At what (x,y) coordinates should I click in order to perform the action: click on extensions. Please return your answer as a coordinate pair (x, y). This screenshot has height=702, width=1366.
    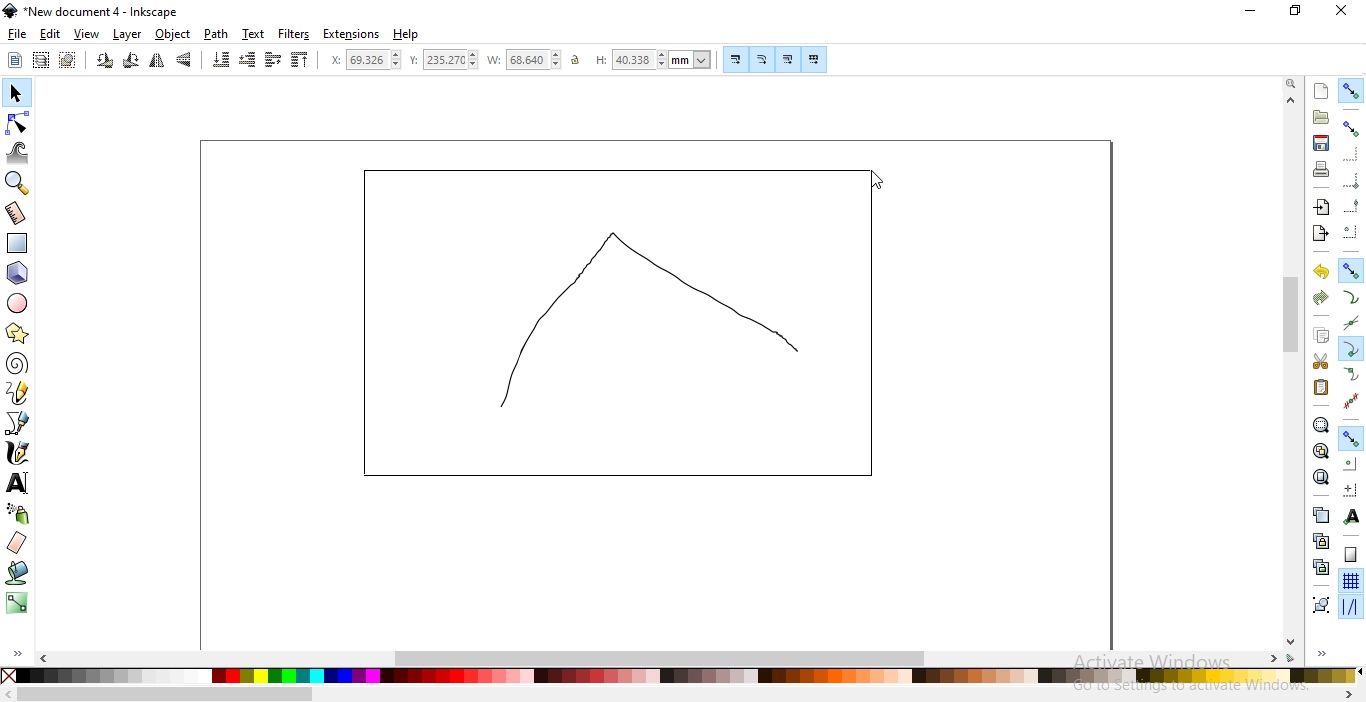
    Looking at the image, I should click on (351, 35).